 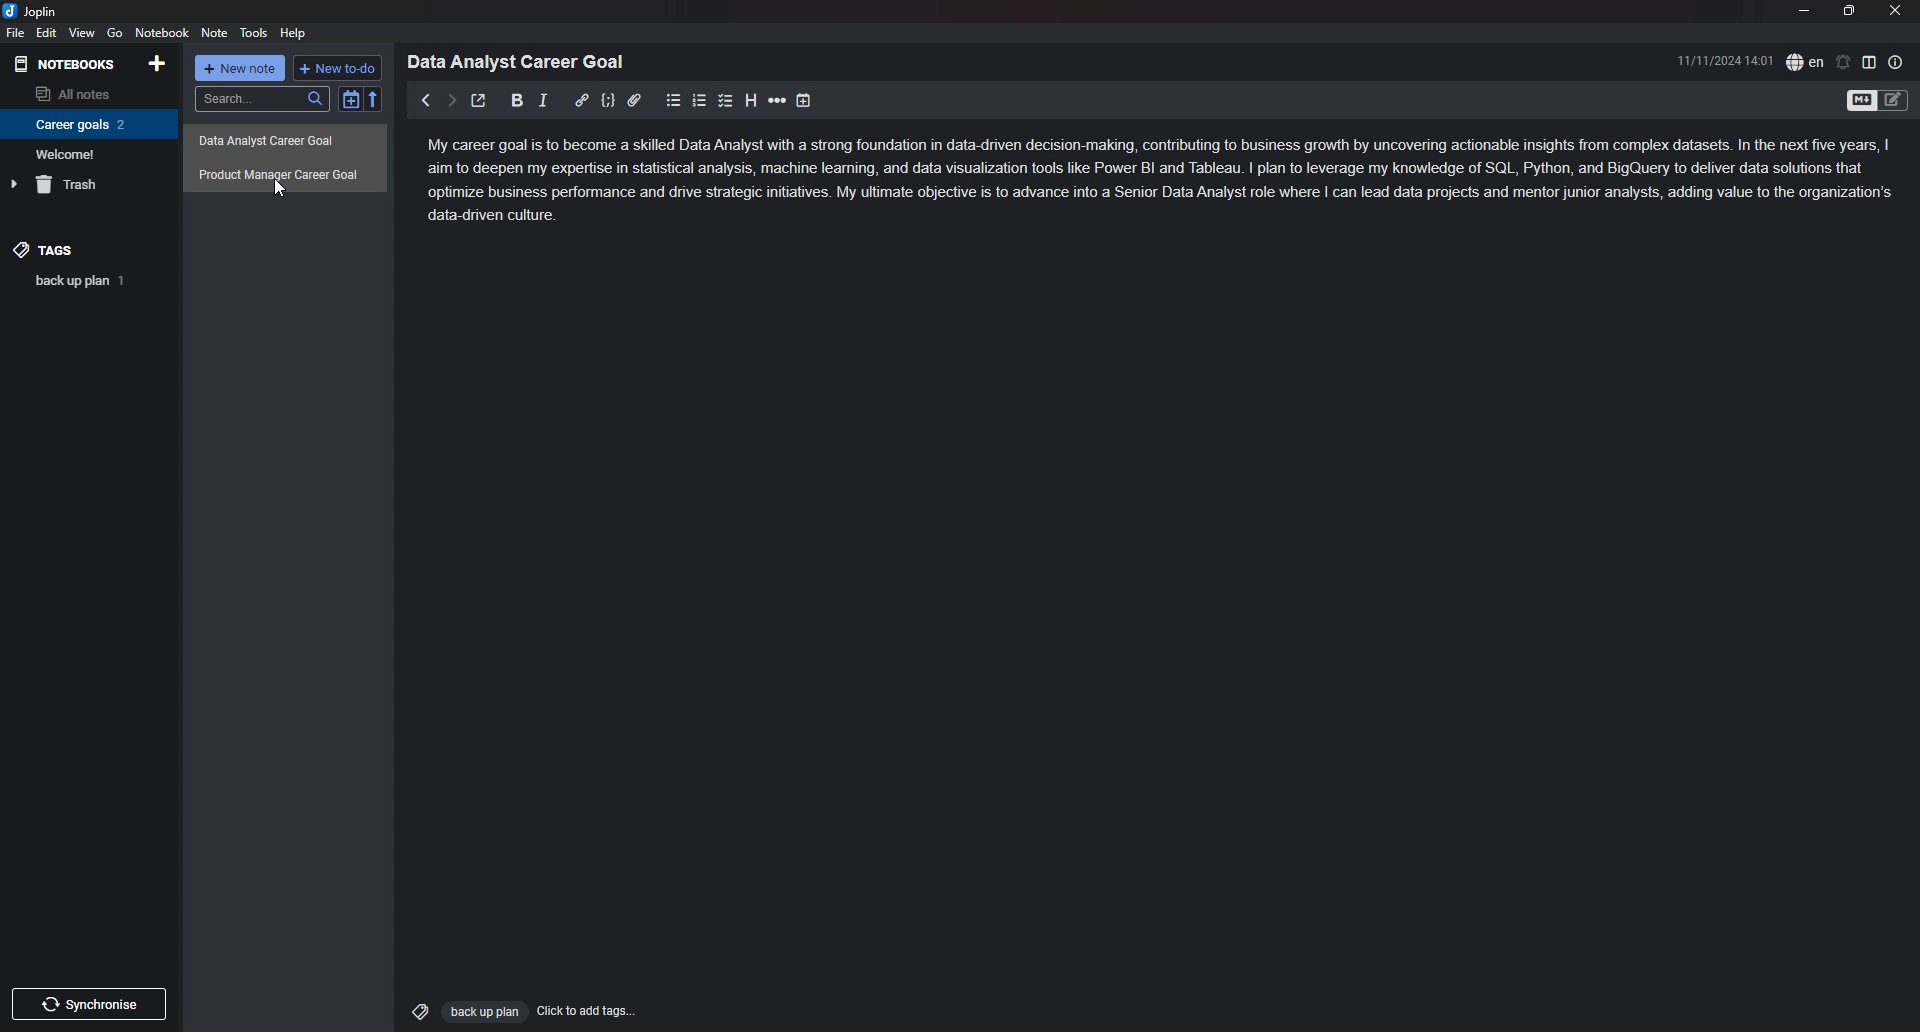 What do you see at coordinates (480, 100) in the screenshot?
I see `toggle external editor` at bounding box center [480, 100].